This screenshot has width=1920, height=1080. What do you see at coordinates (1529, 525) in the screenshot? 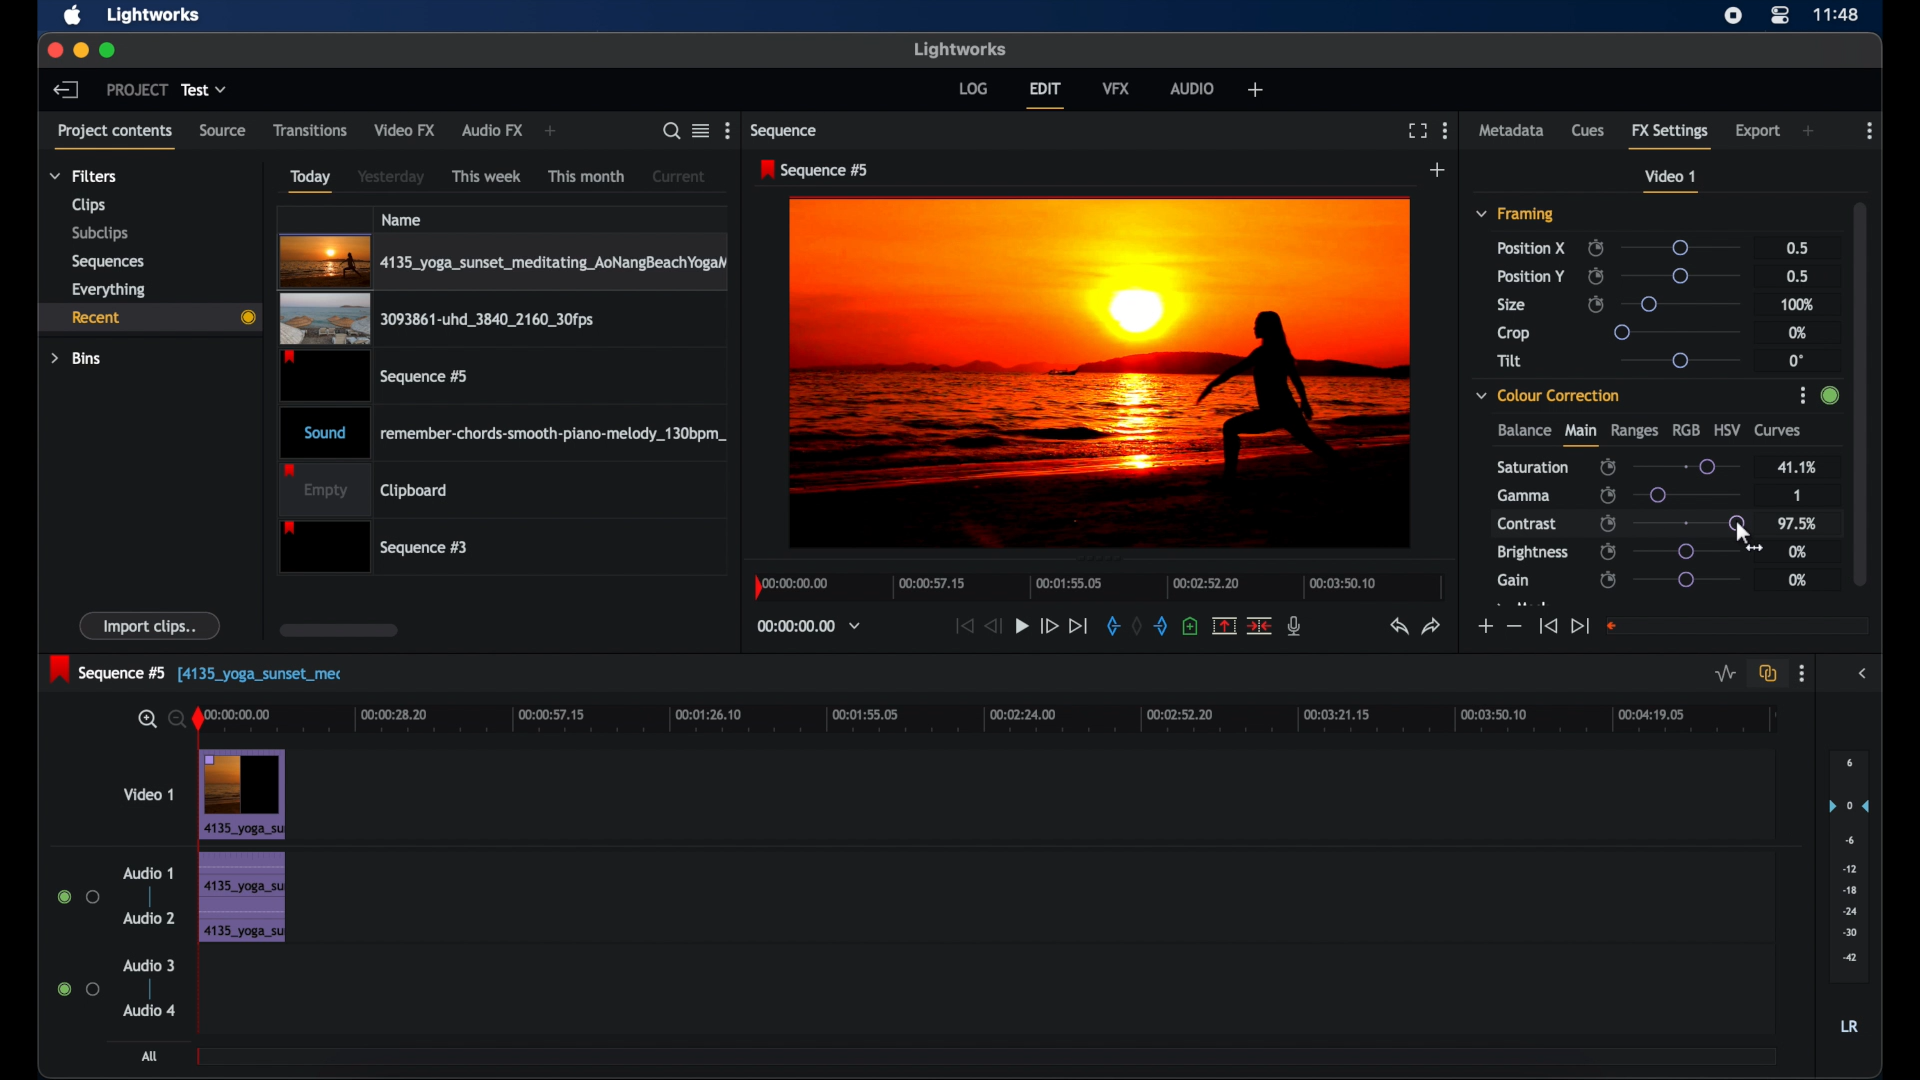
I see `contrast` at bounding box center [1529, 525].